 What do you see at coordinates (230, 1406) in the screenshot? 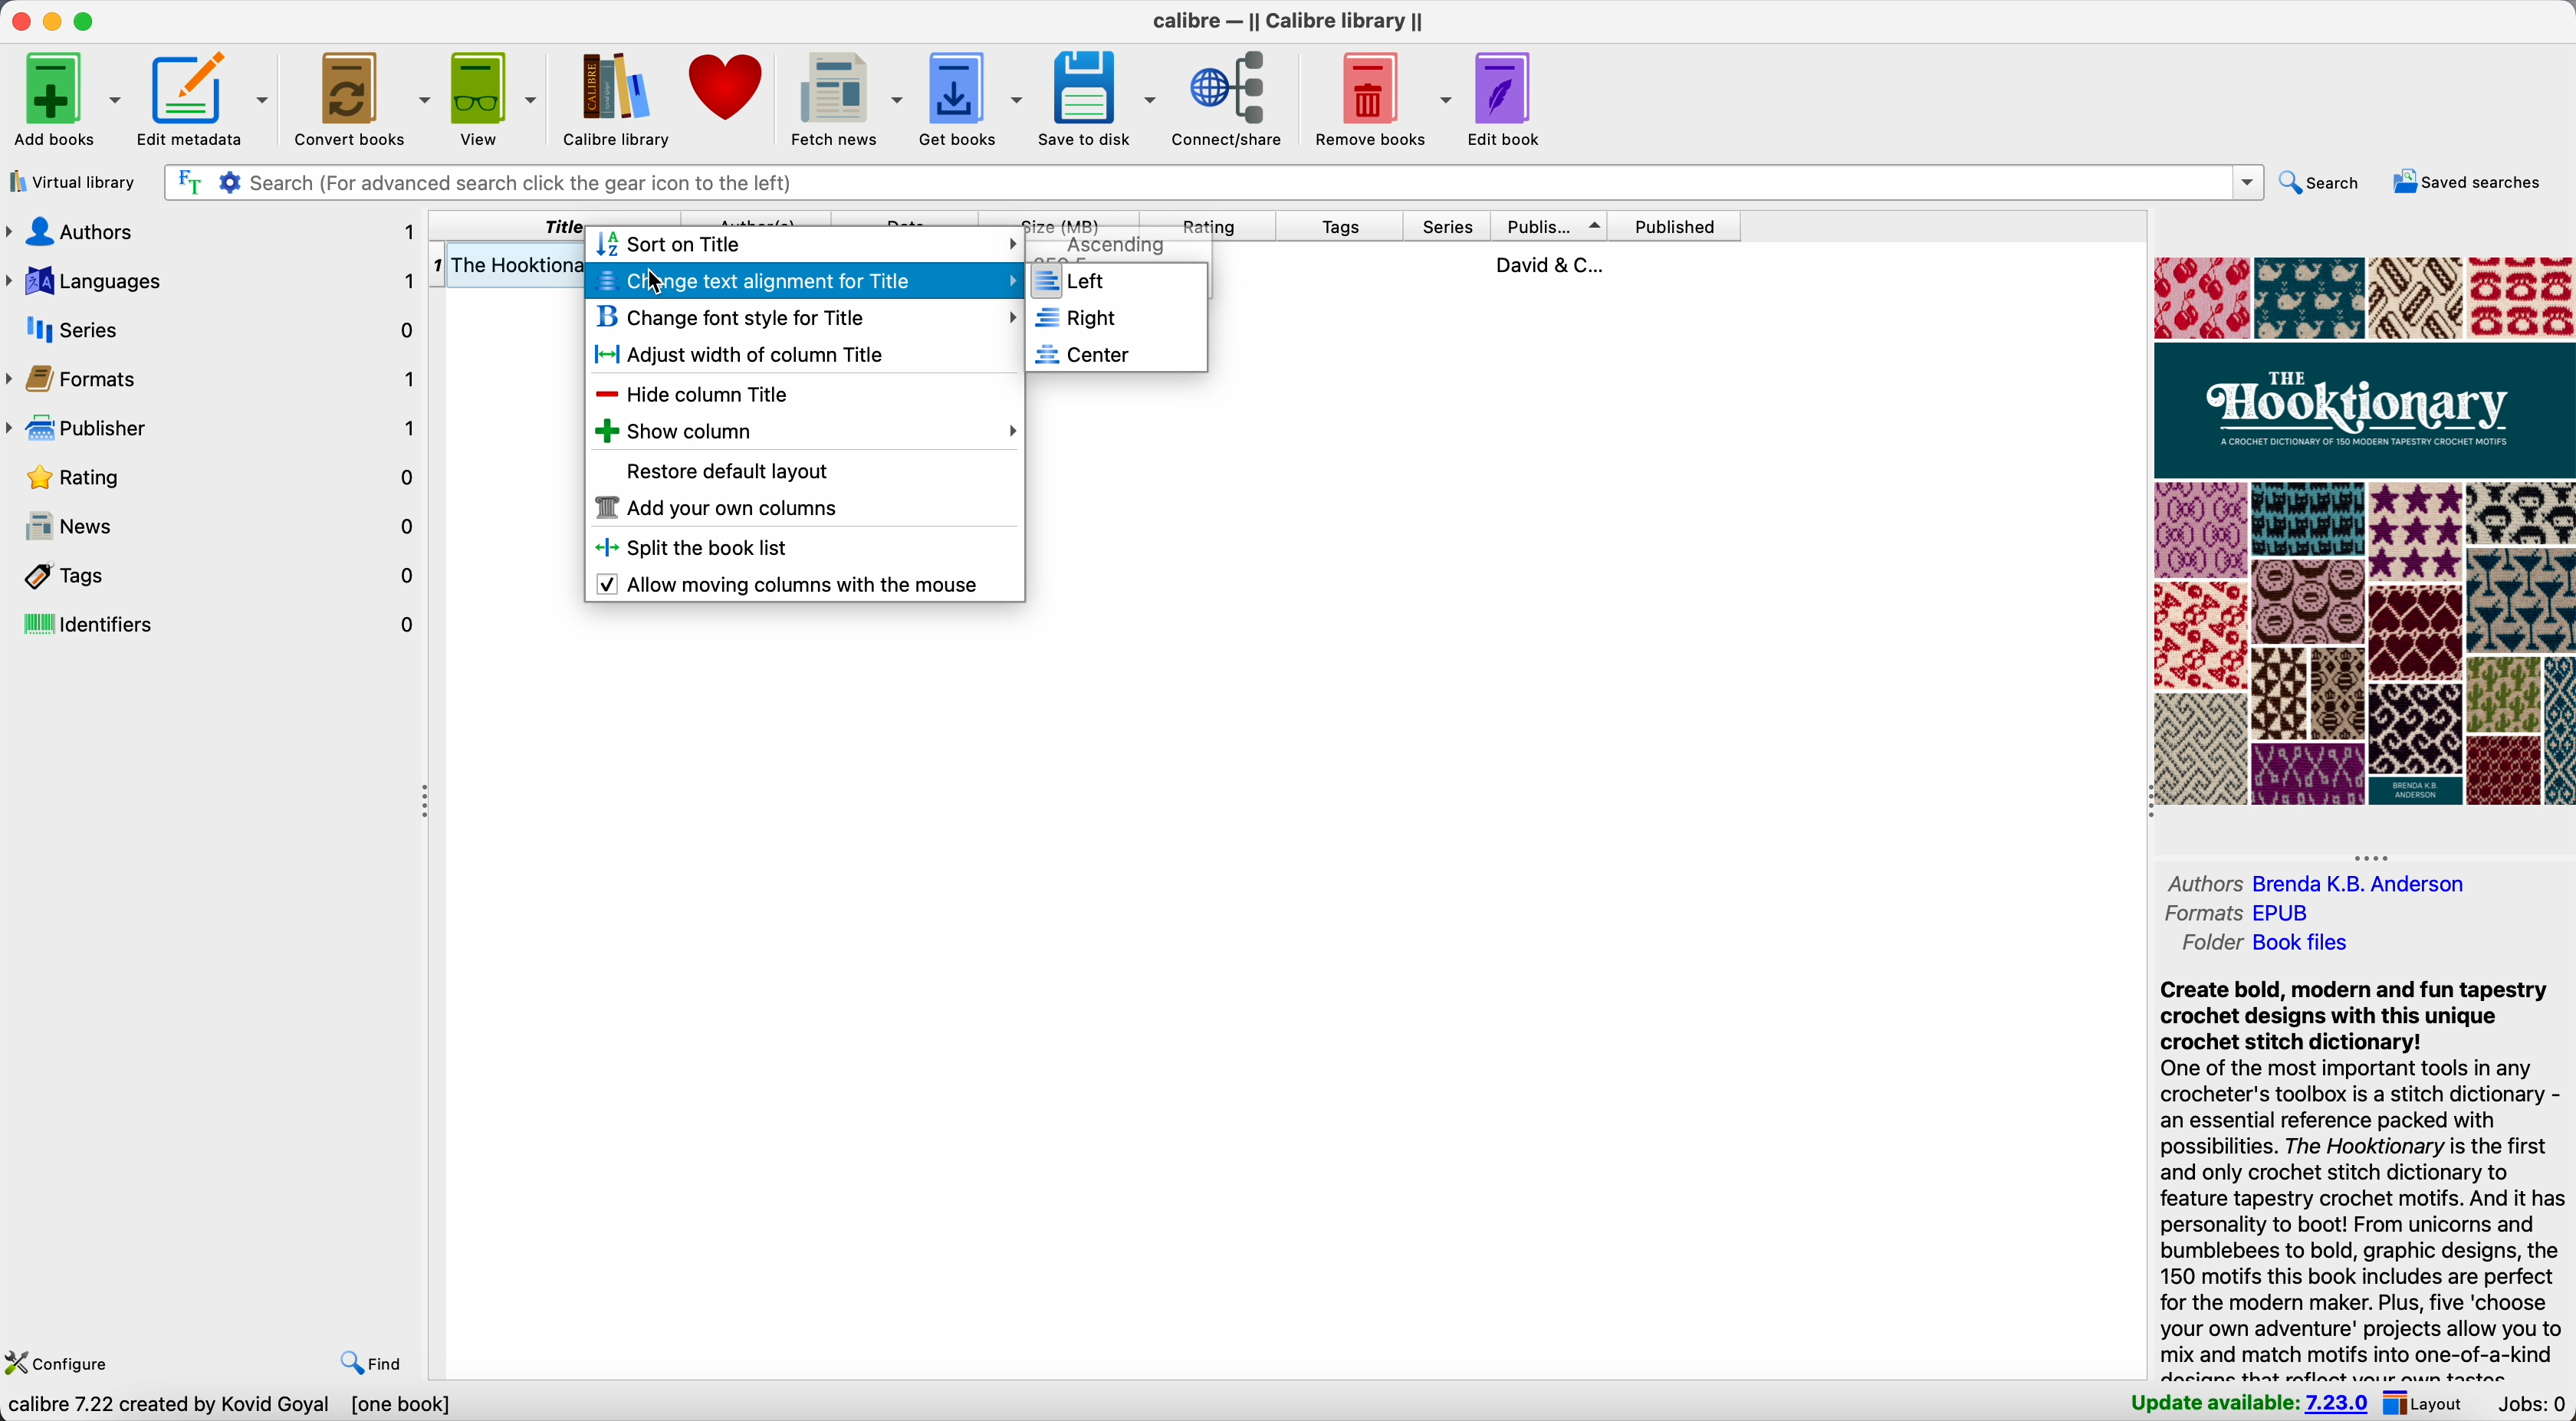
I see `Calibre 7.22 created by Kovid Goyal [one book]` at bounding box center [230, 1406].